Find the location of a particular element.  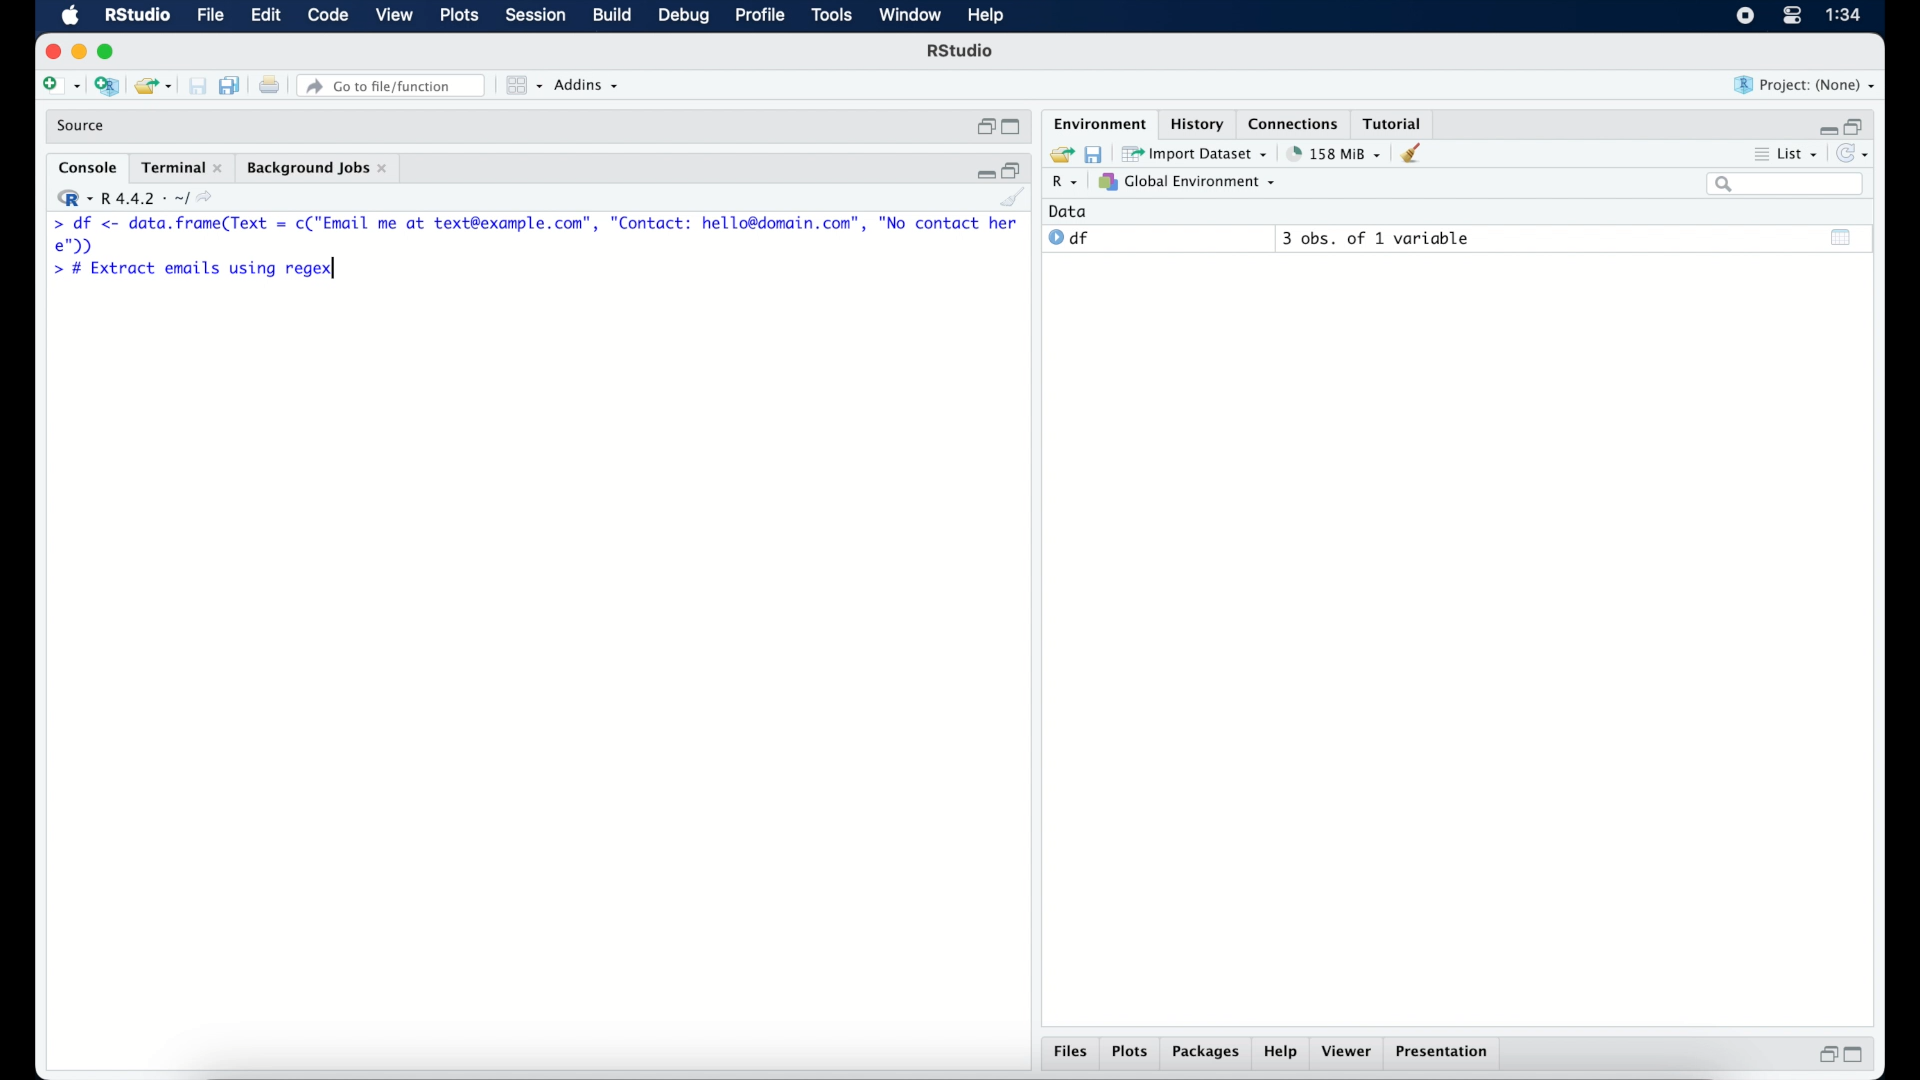

search bar is located at coordinates (1787, 185).